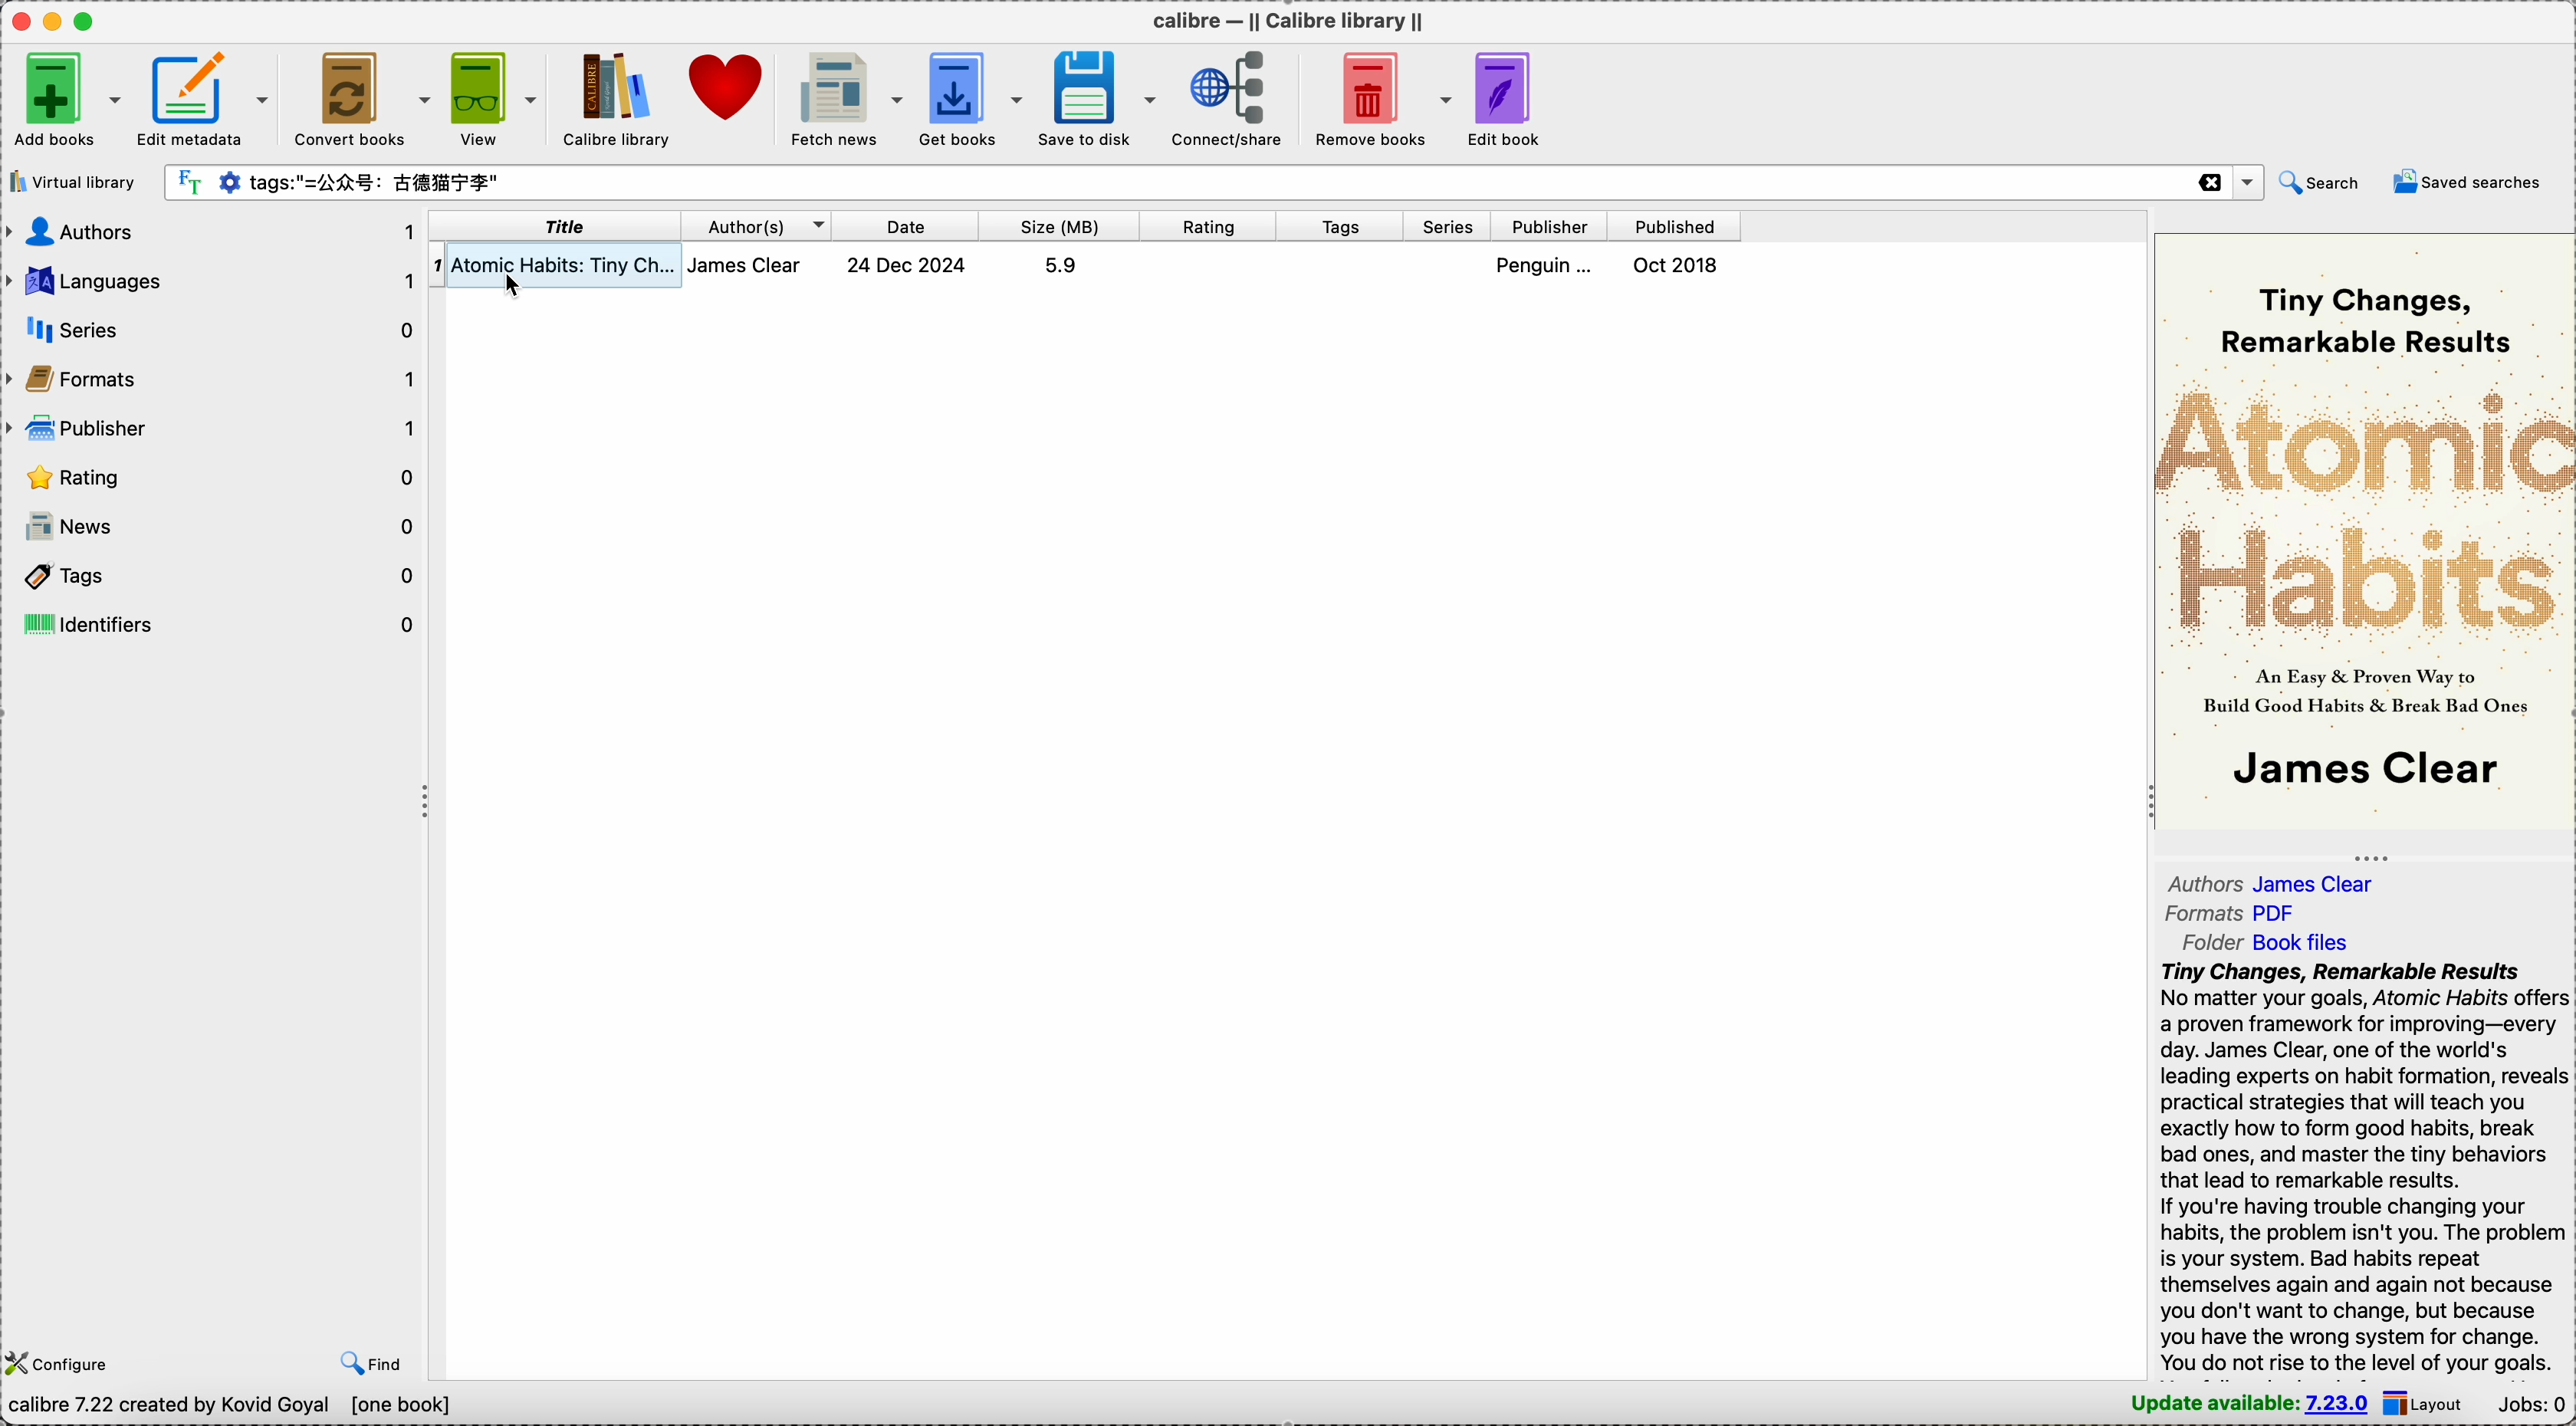 The height and width of the screenshot is (1426, 2576). Describe the element at coordinates (214, 425) in the screenshot. I see `publisher` at that location.